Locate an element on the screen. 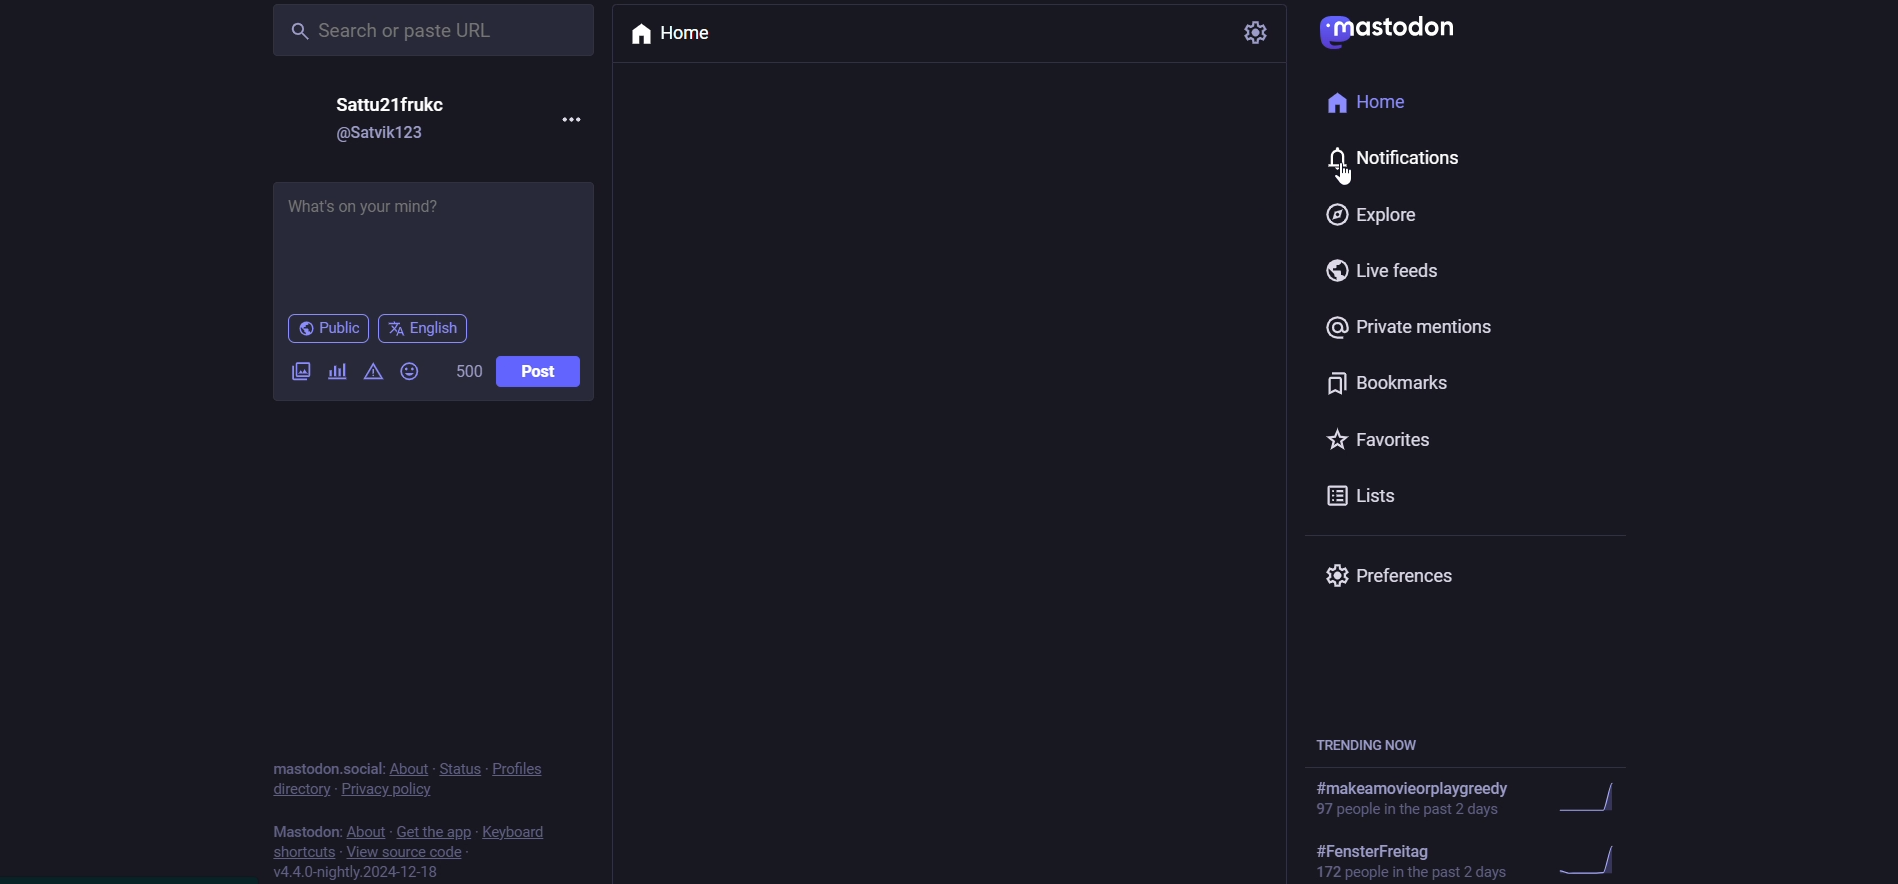 This screenshot has width=1898, height=884. v4.4.0-nightly.2024-12-18 is located at coordinates (361, 873).